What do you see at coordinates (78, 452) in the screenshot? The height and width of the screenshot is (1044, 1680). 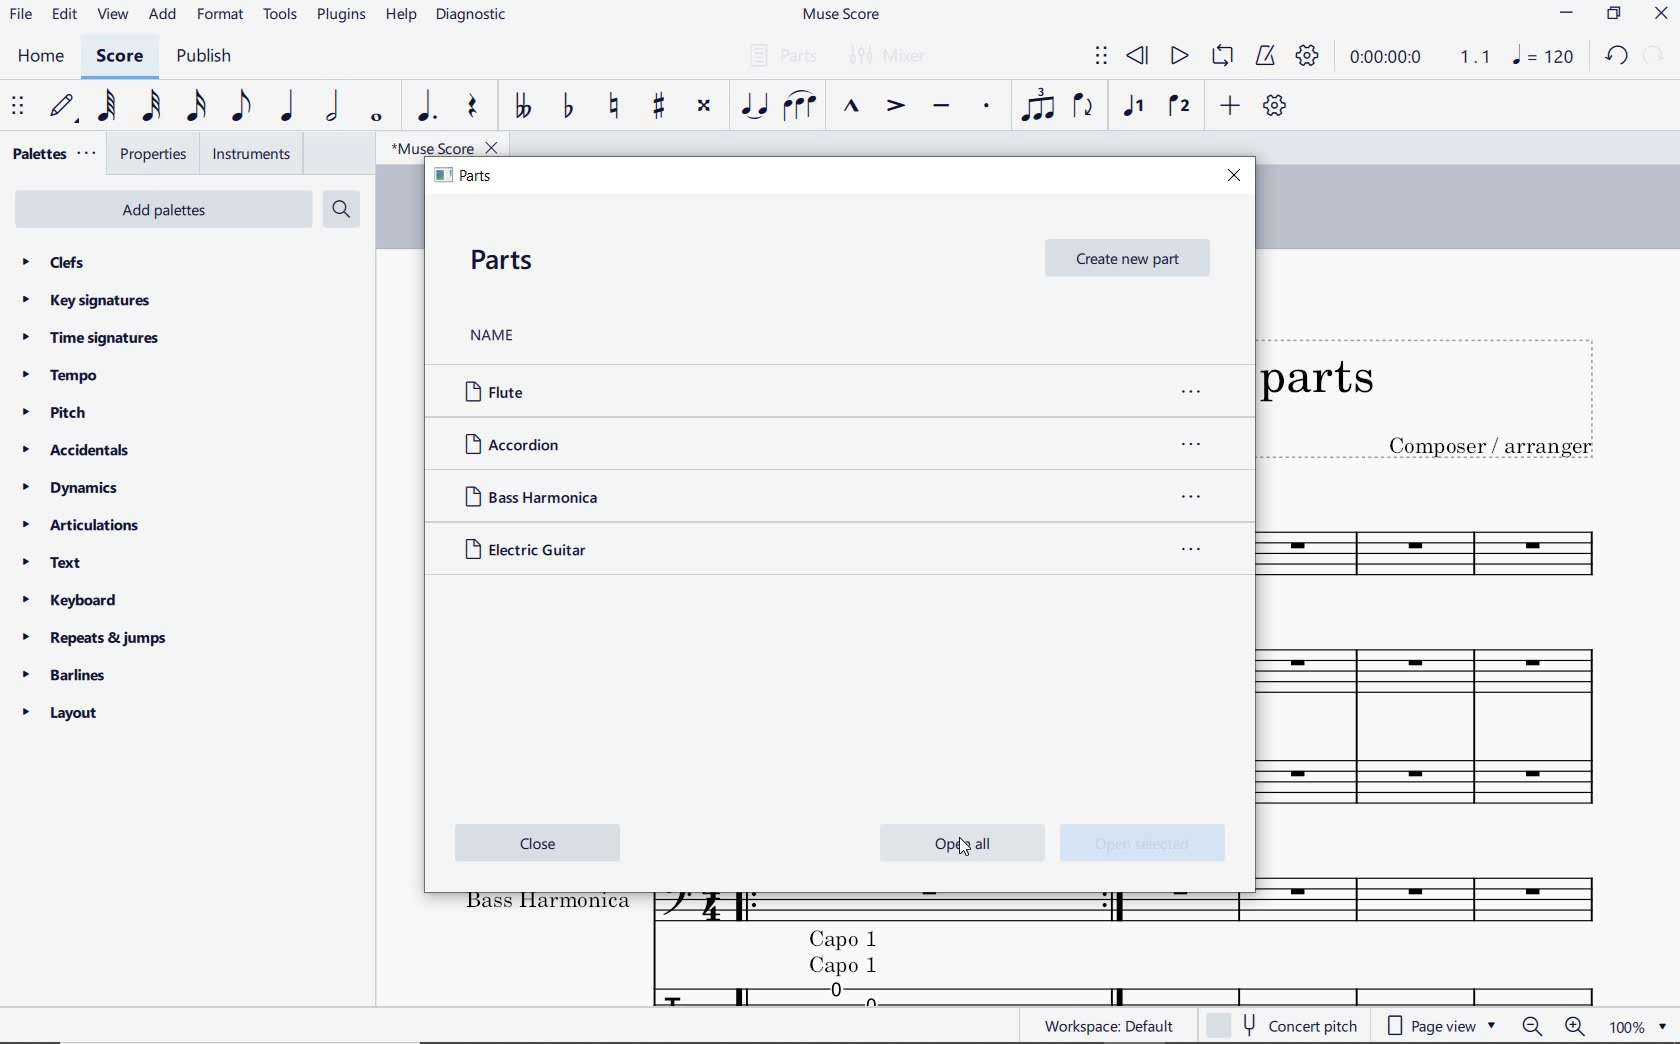 I see `accidentals` at bounding box center [78, 452].